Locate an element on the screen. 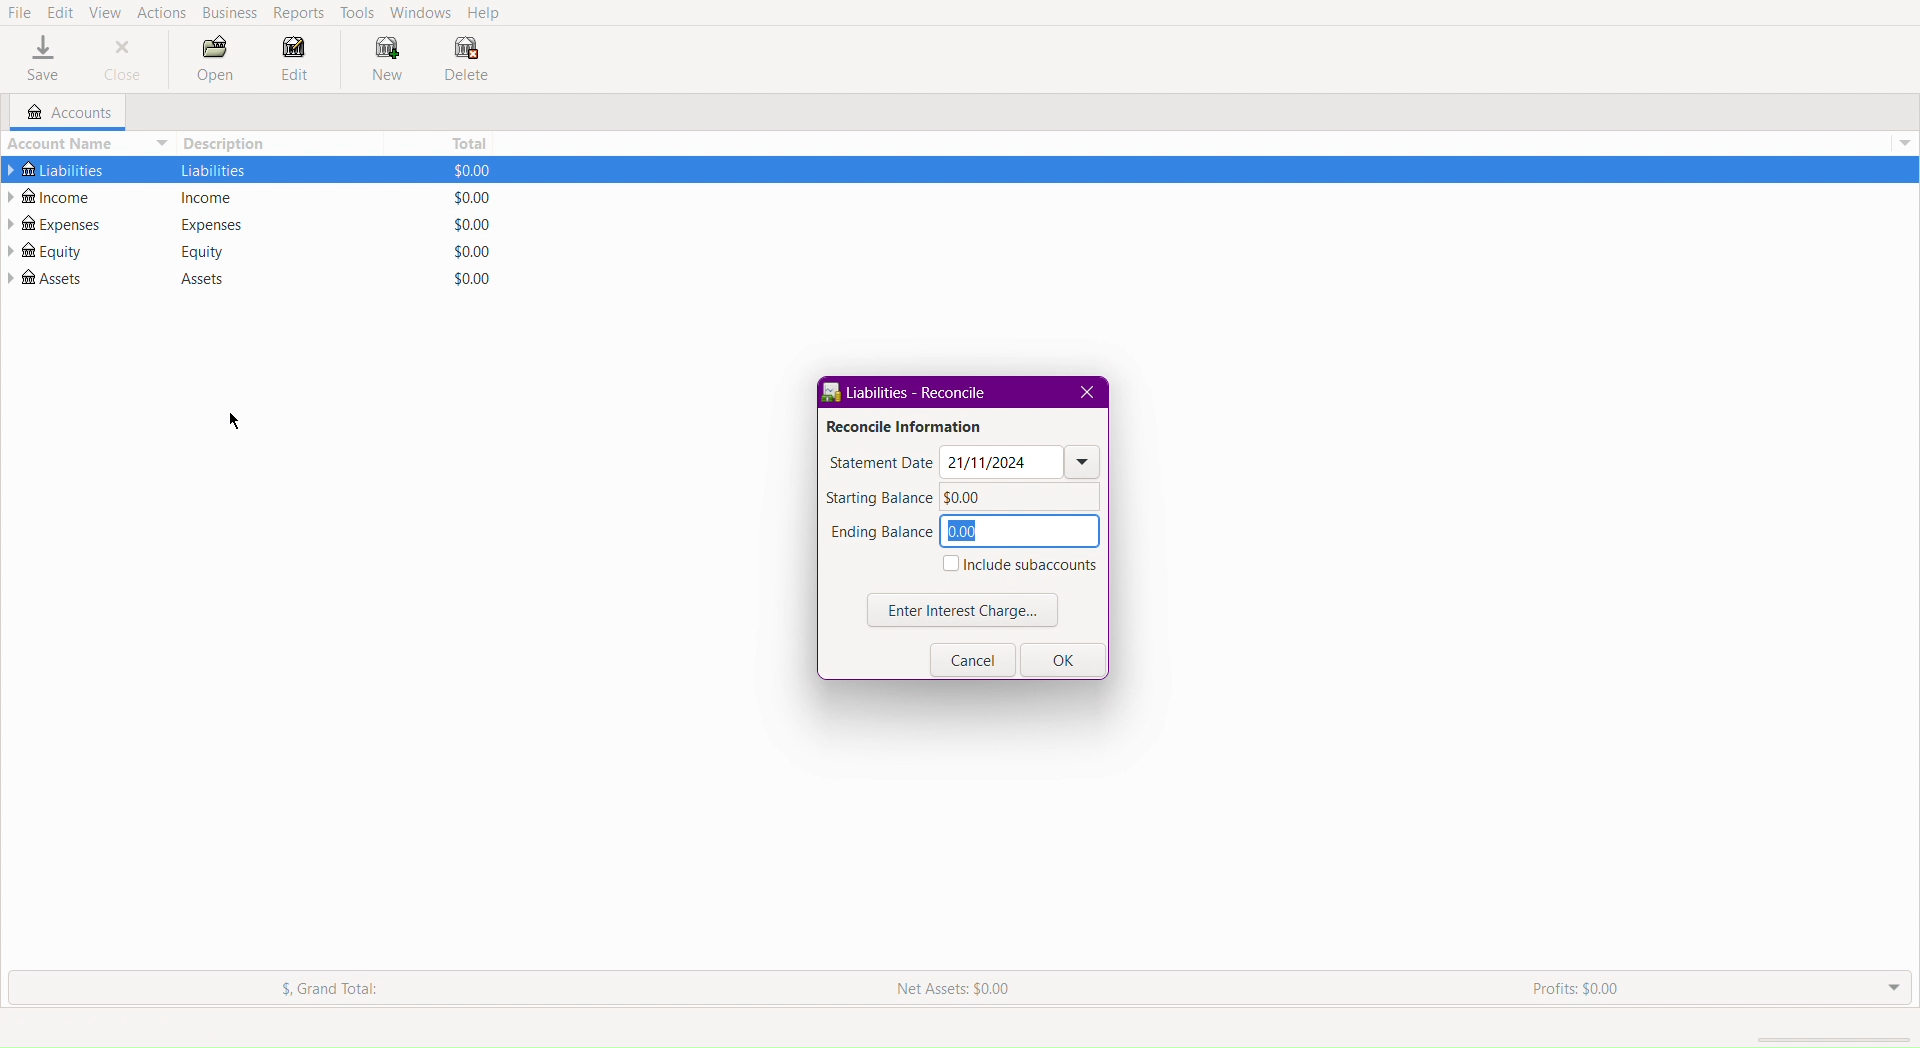 This screenshot has height=1048, width=1920. Help is located at coordinates (493, 13).